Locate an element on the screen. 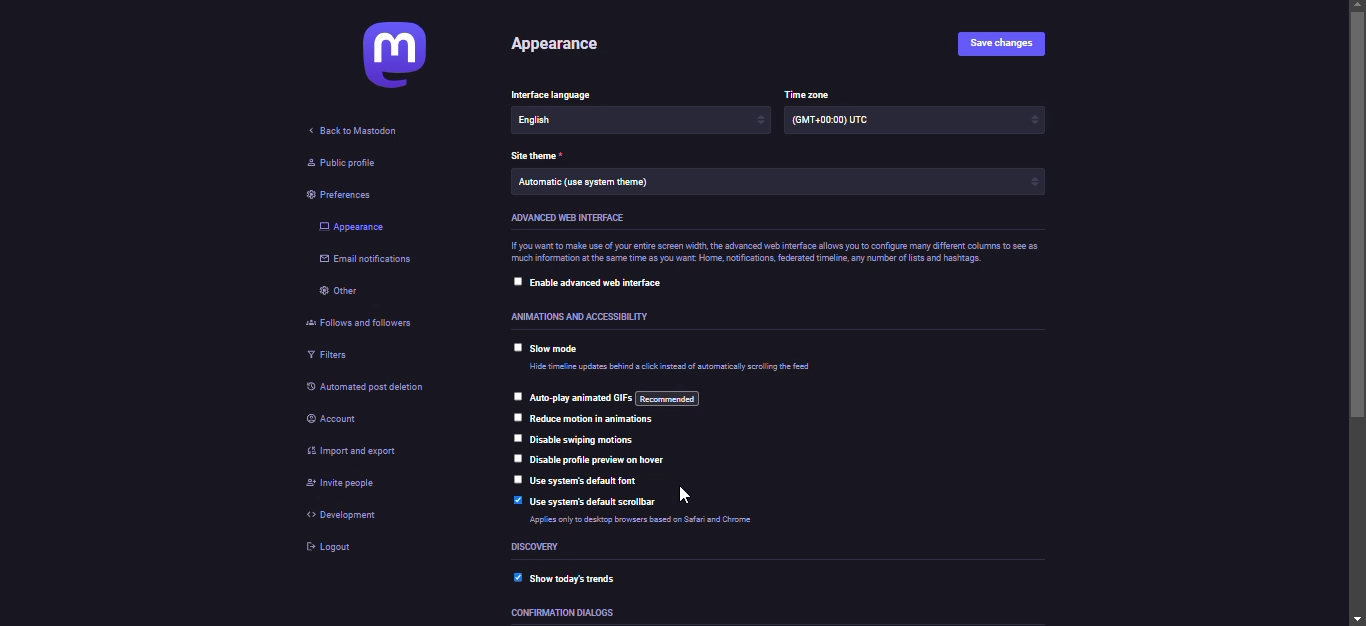 The width and height of the screenshot is (1366, 626). dialoges is located at coordinates (558, 610).